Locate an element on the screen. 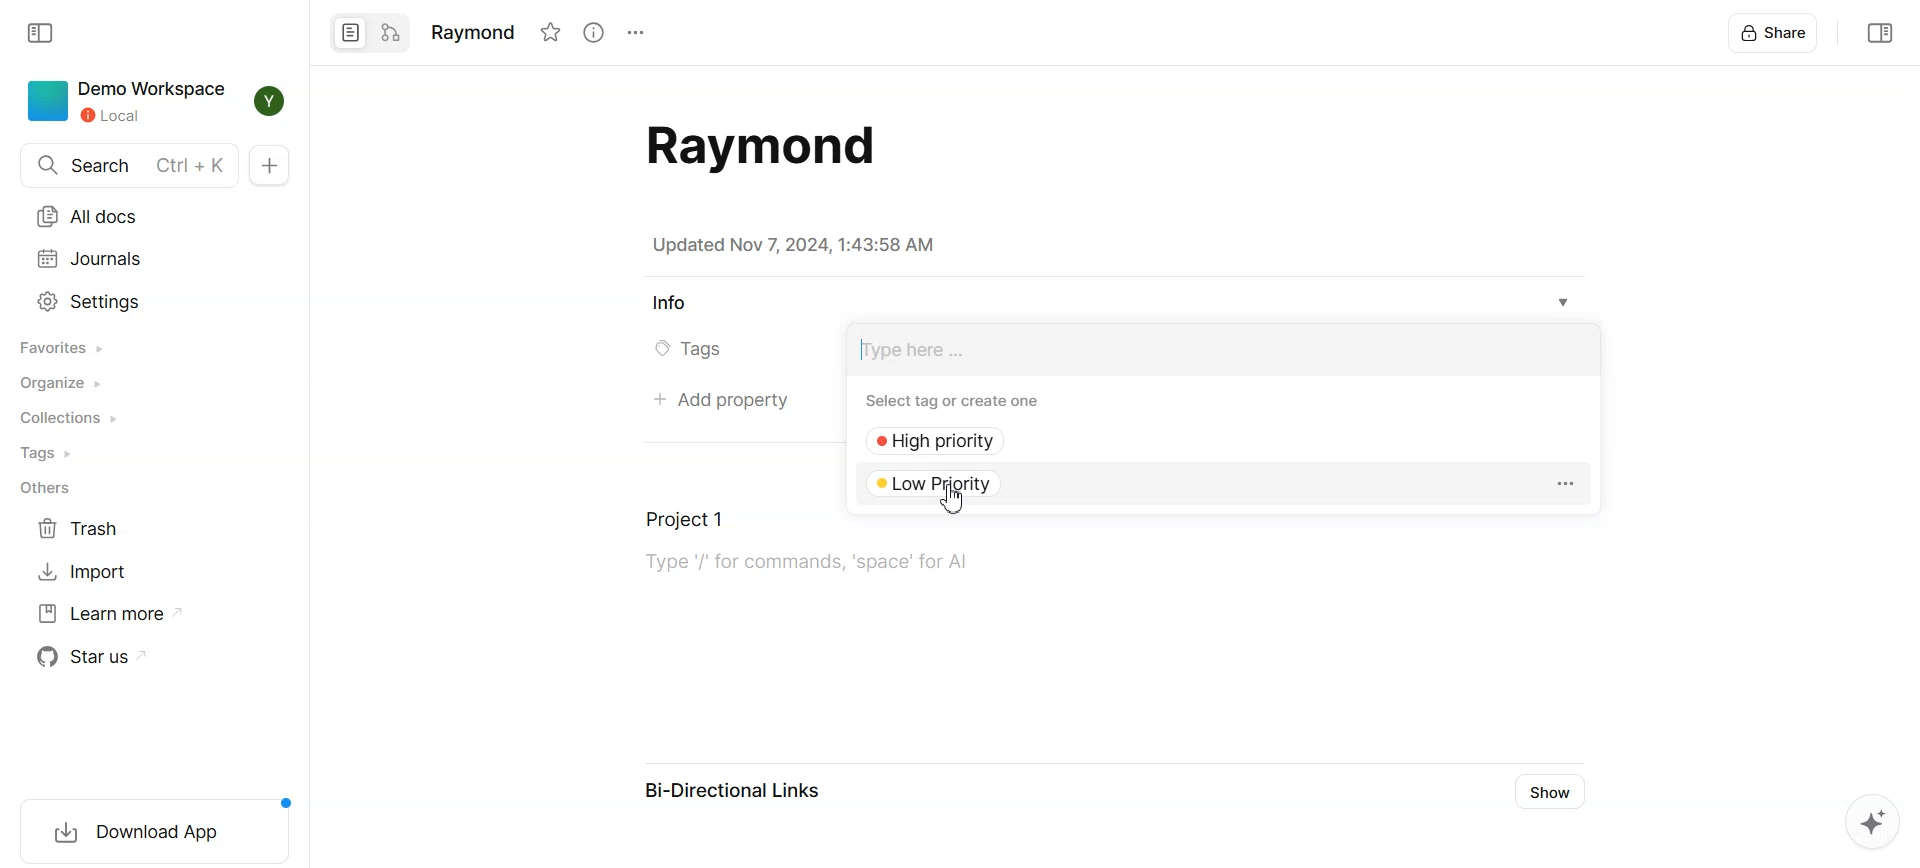  Download App is located at coordinates (148, 828).